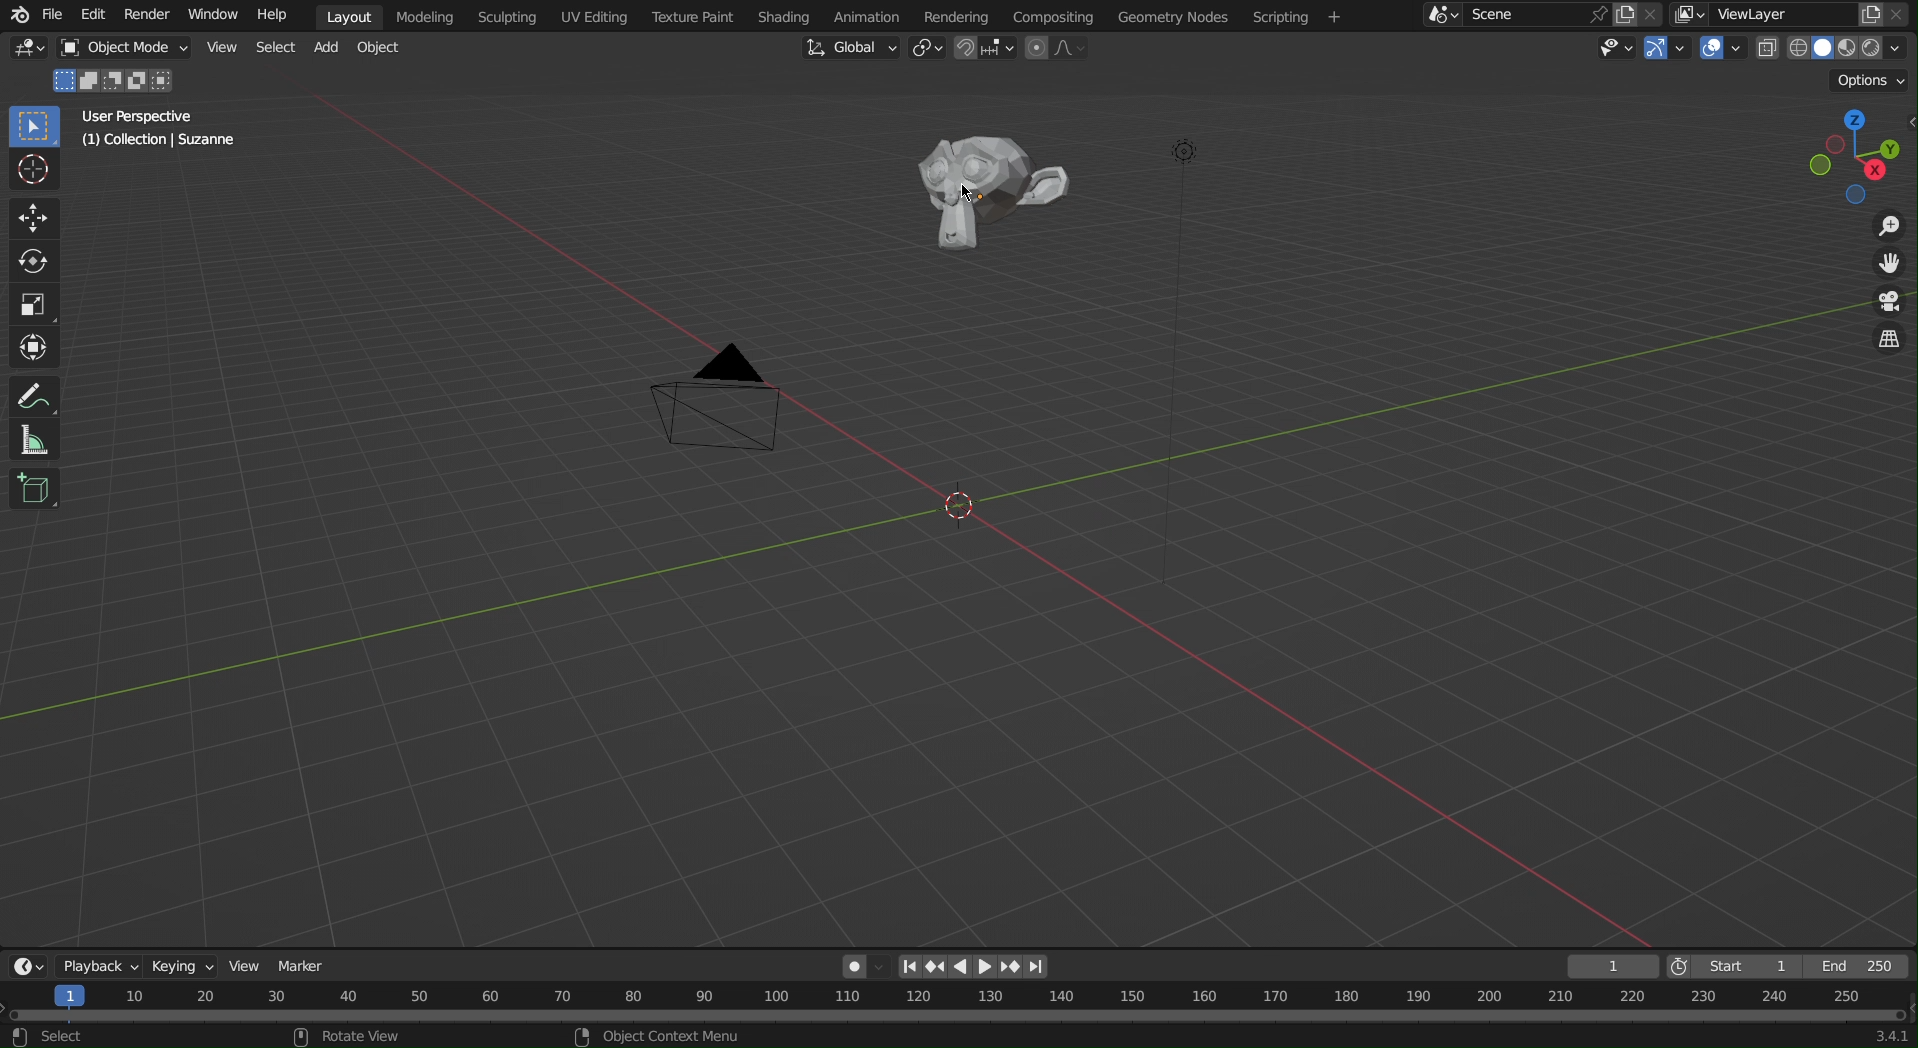 The image size is (1918, 1048). I want to click on Scene, so click(1495, 17).